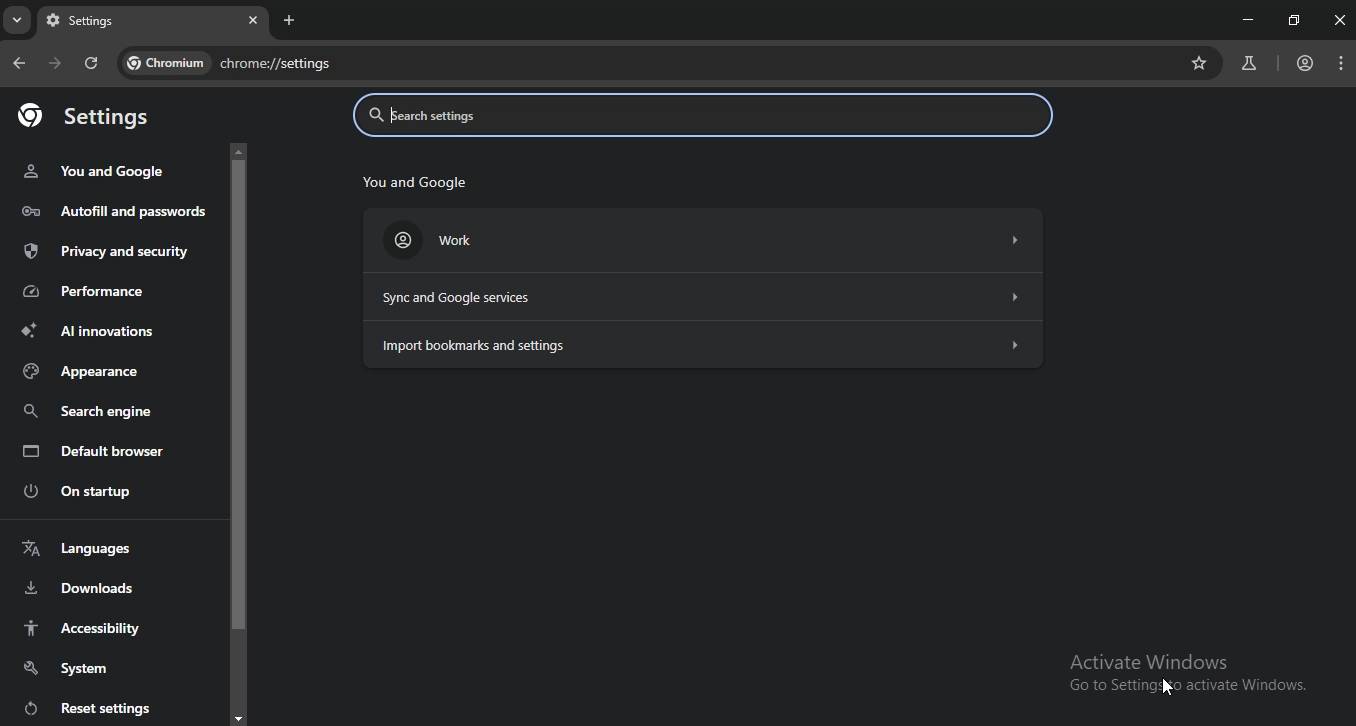  What do you see at coordinates (1244, 18) in the screenshot?
I see `minimize` at bounding box center [1244, 18].